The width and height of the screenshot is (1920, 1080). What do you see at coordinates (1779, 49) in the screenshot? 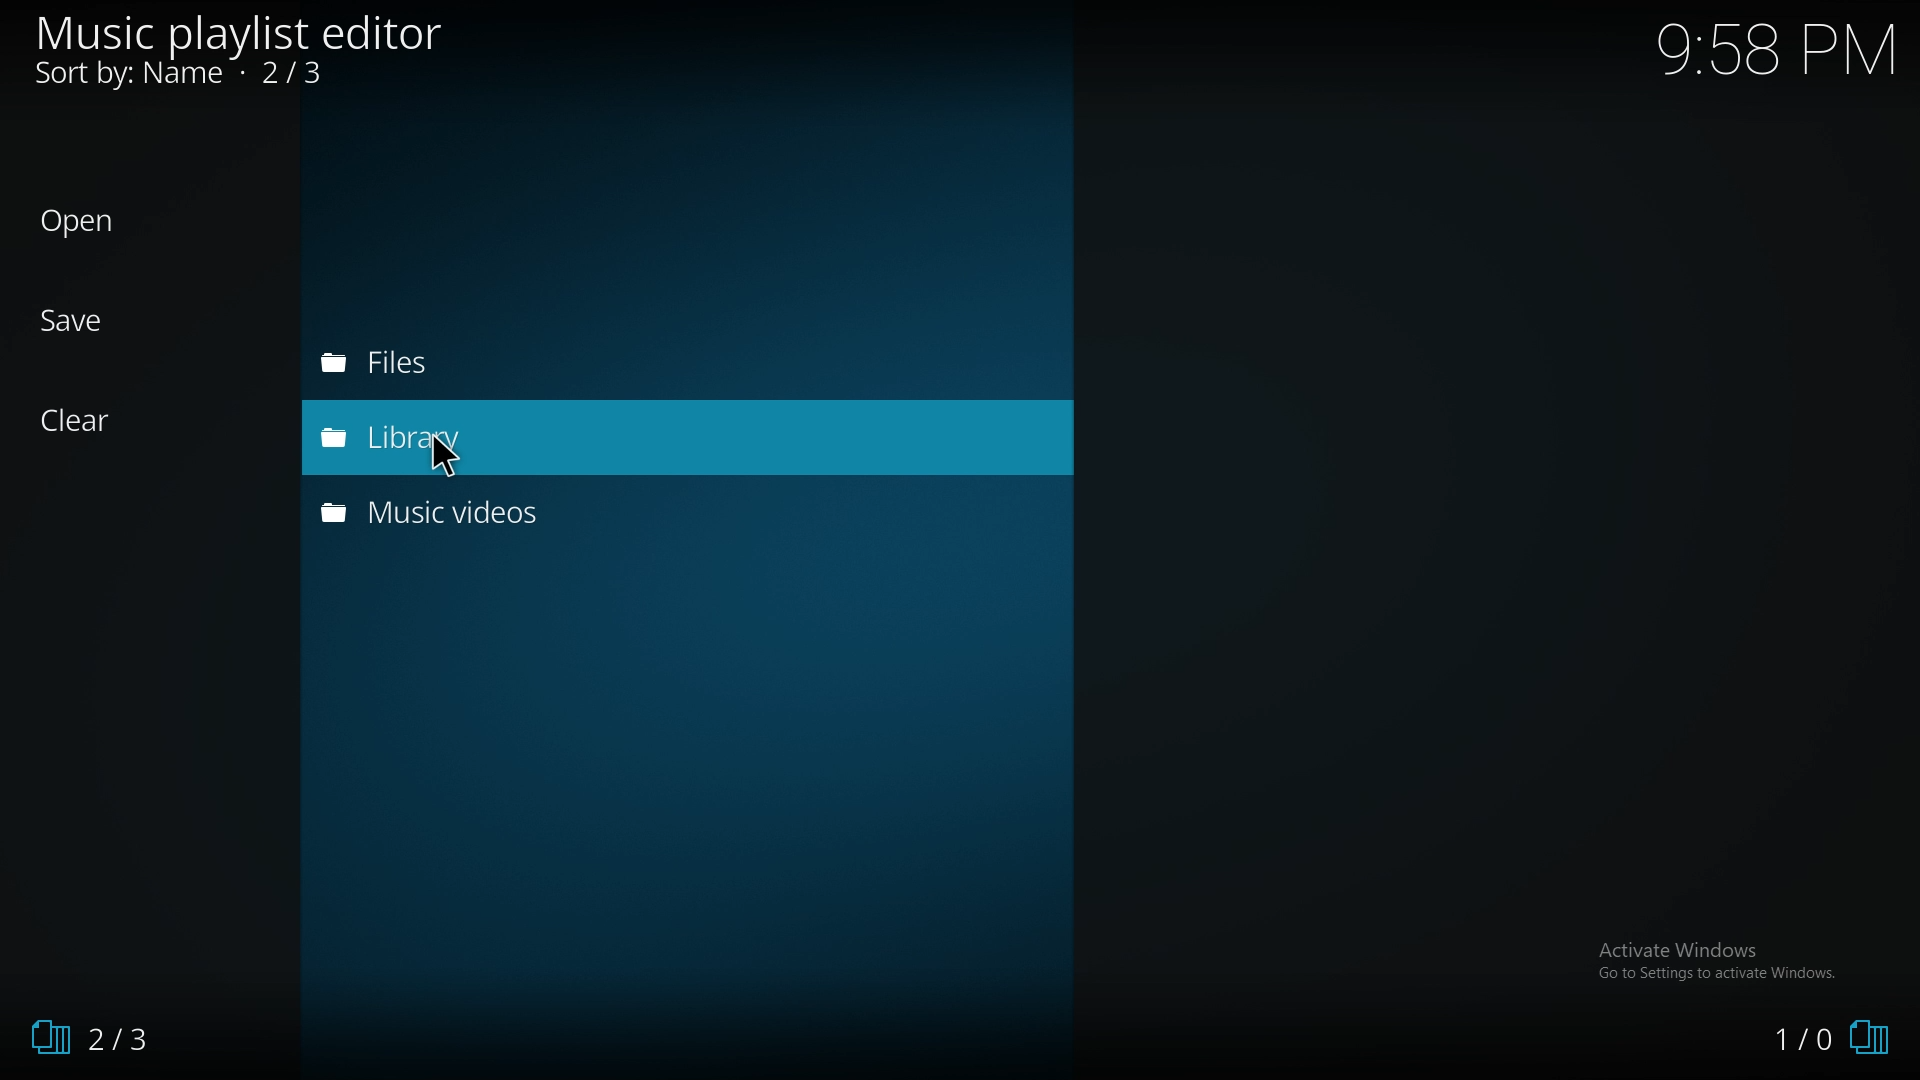
I see `9:58 PM` at bounding box center [1779, 49].